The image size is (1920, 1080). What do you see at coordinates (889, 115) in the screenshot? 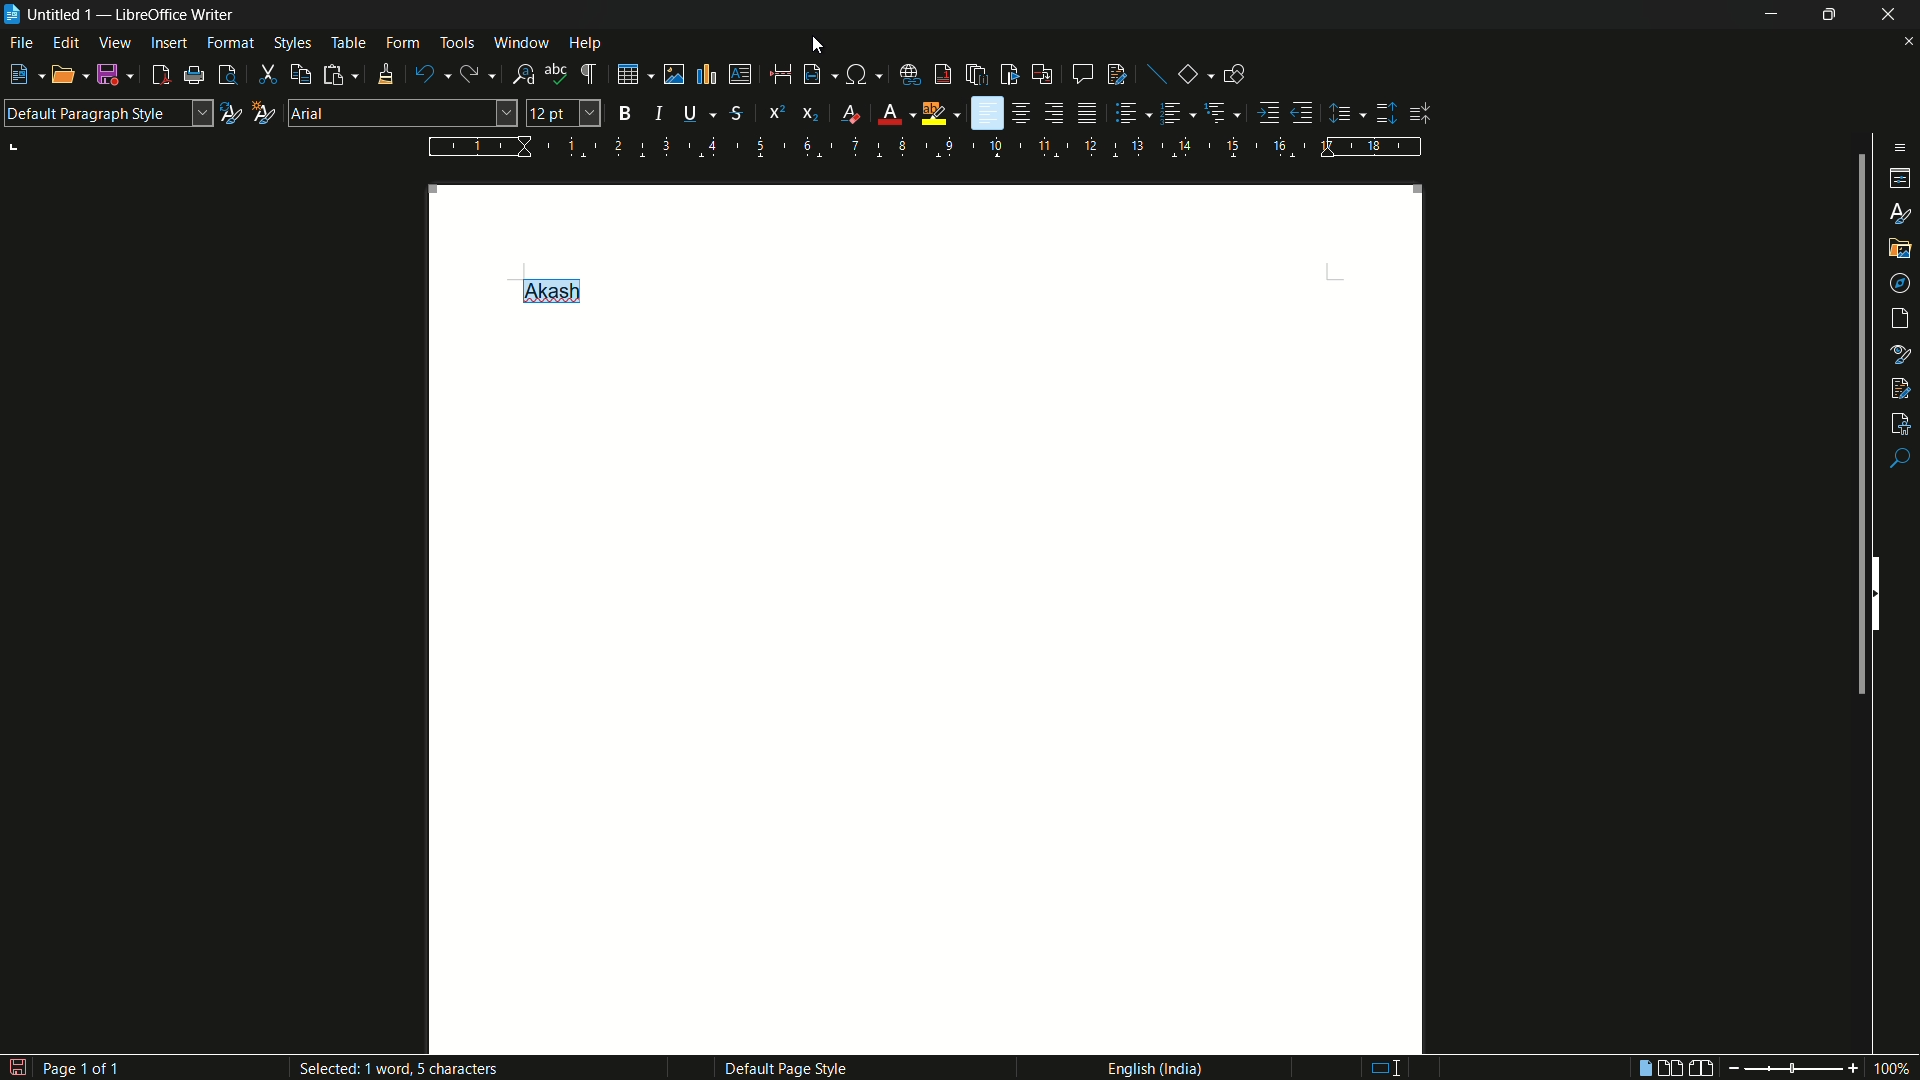
I see `font color` at bounding box center [889, 115].